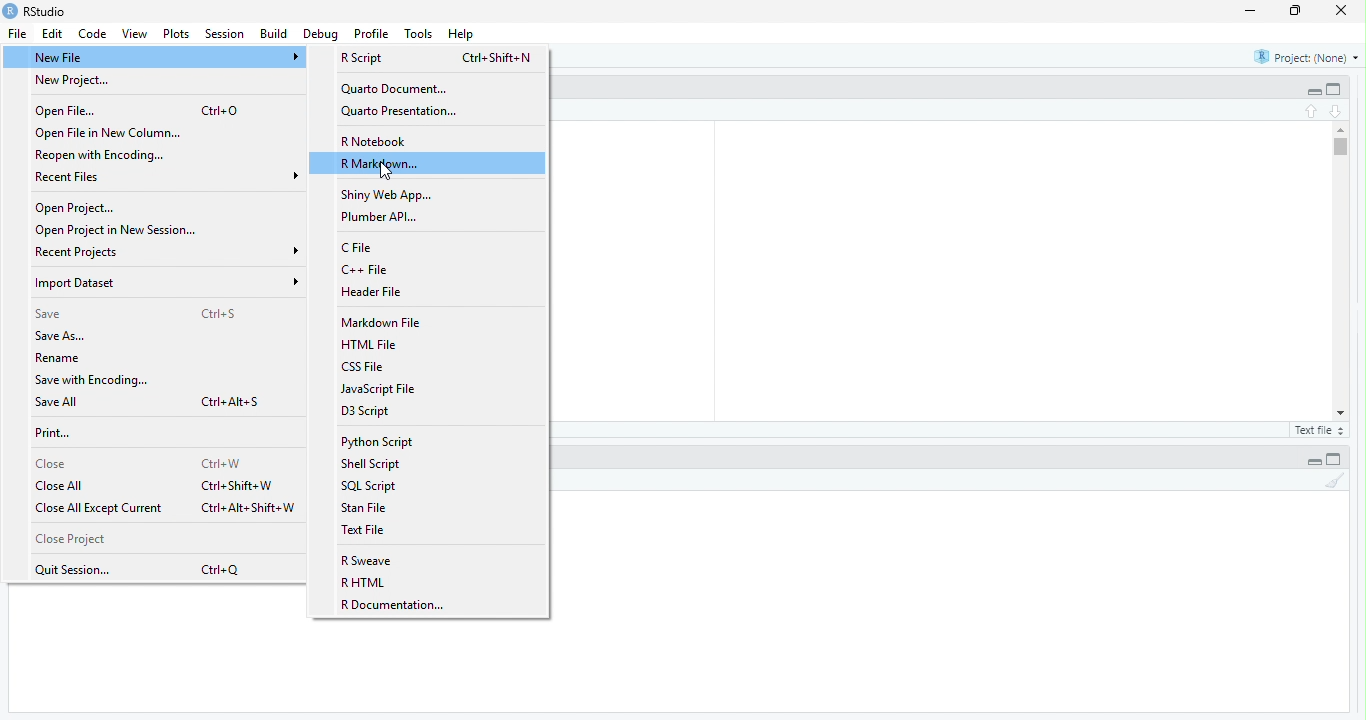 The image size is (1366, 720). I want to click on Collapse, so click(1314, 462).